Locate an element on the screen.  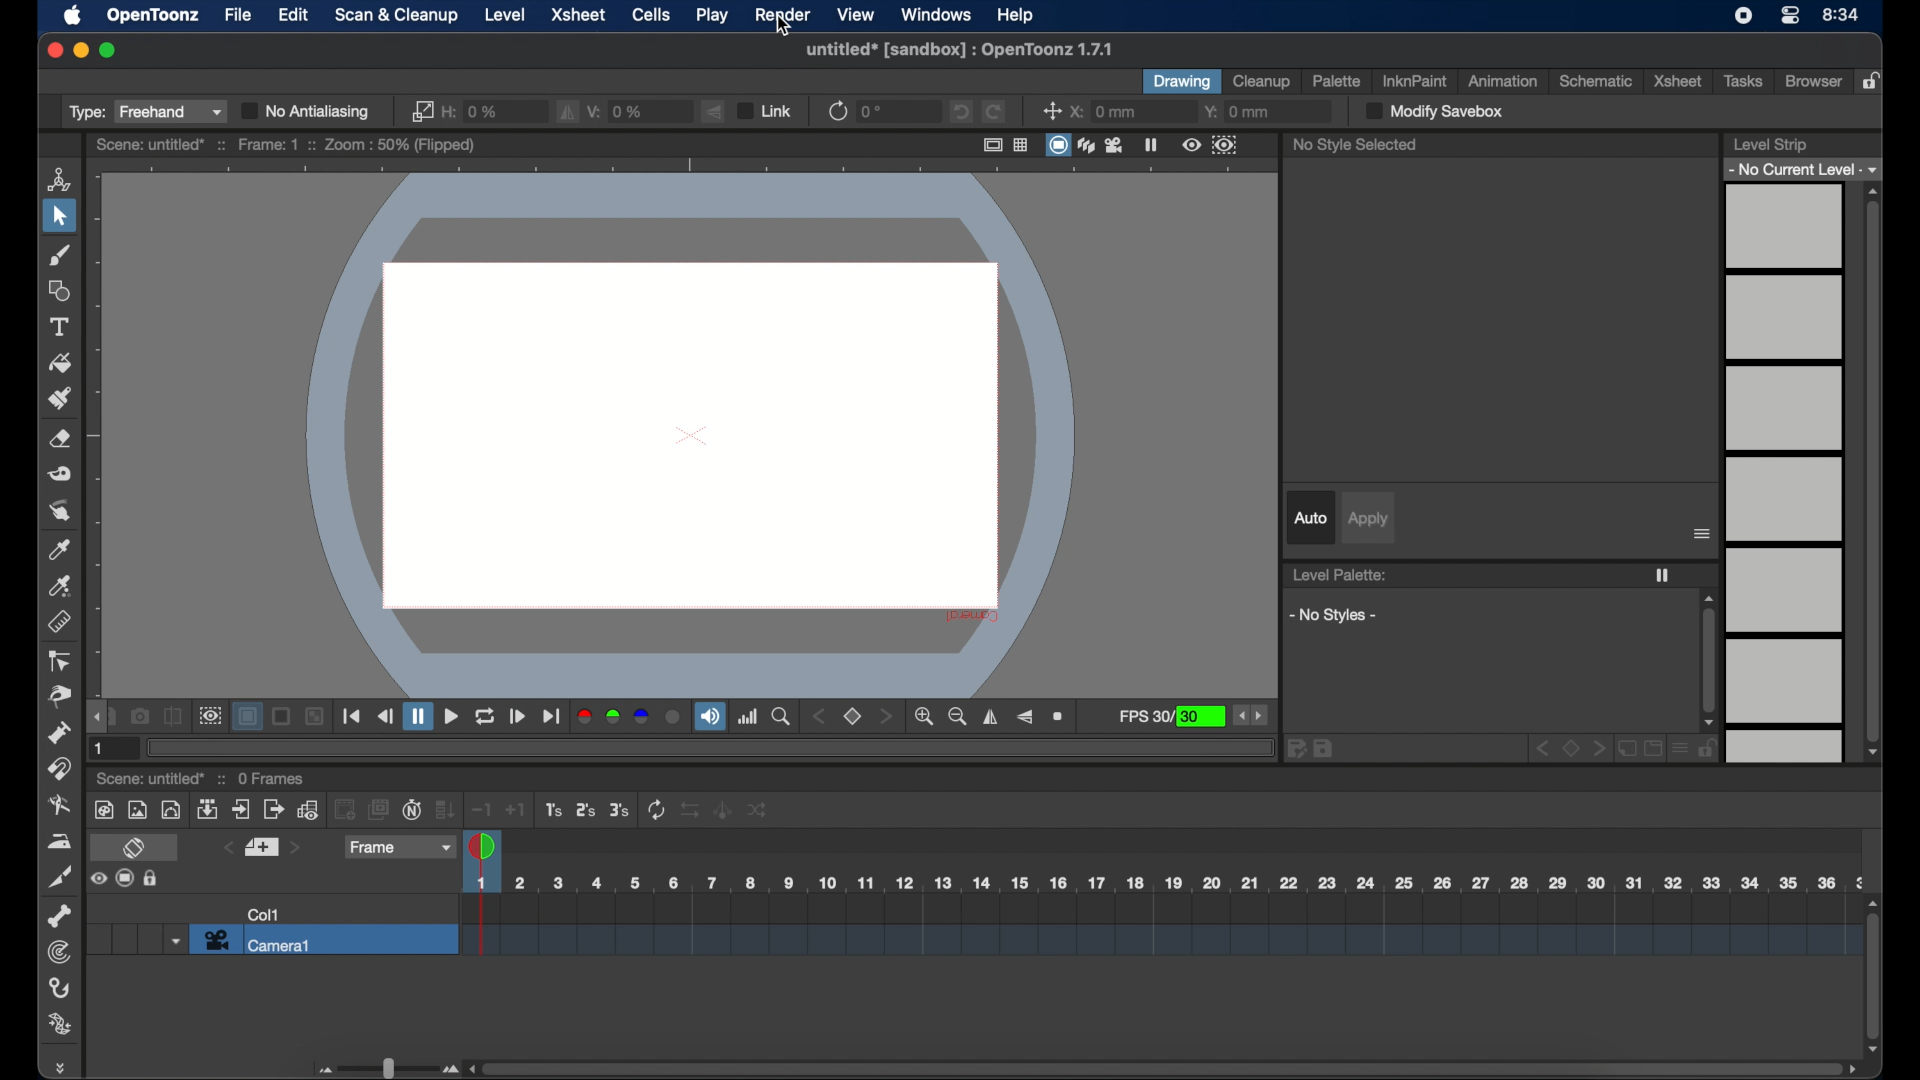
scene scale is located at coordinates (1164, 878).